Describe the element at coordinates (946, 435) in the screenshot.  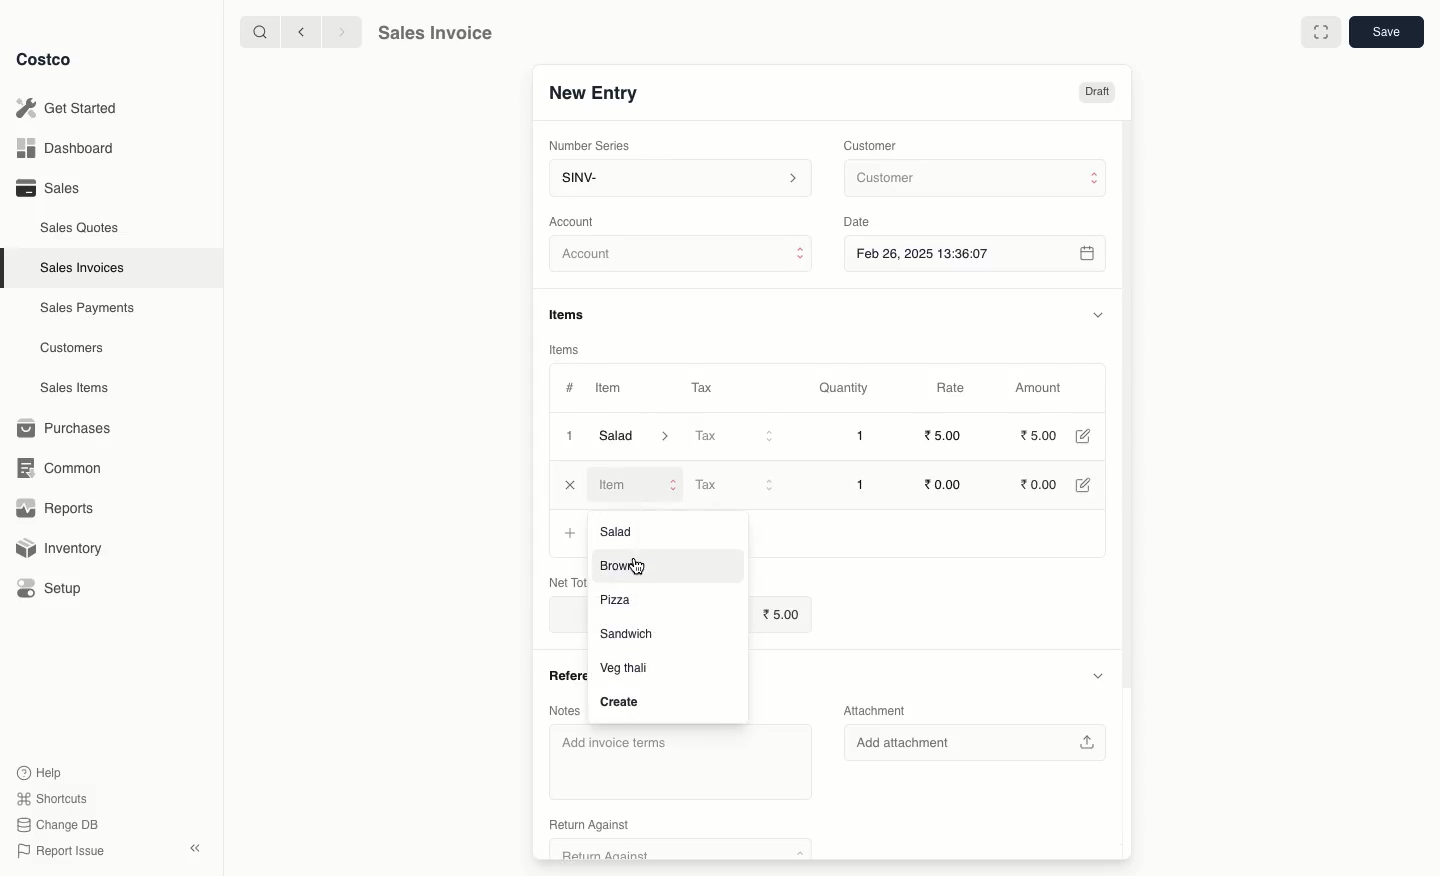
I see `5.00` at that location.